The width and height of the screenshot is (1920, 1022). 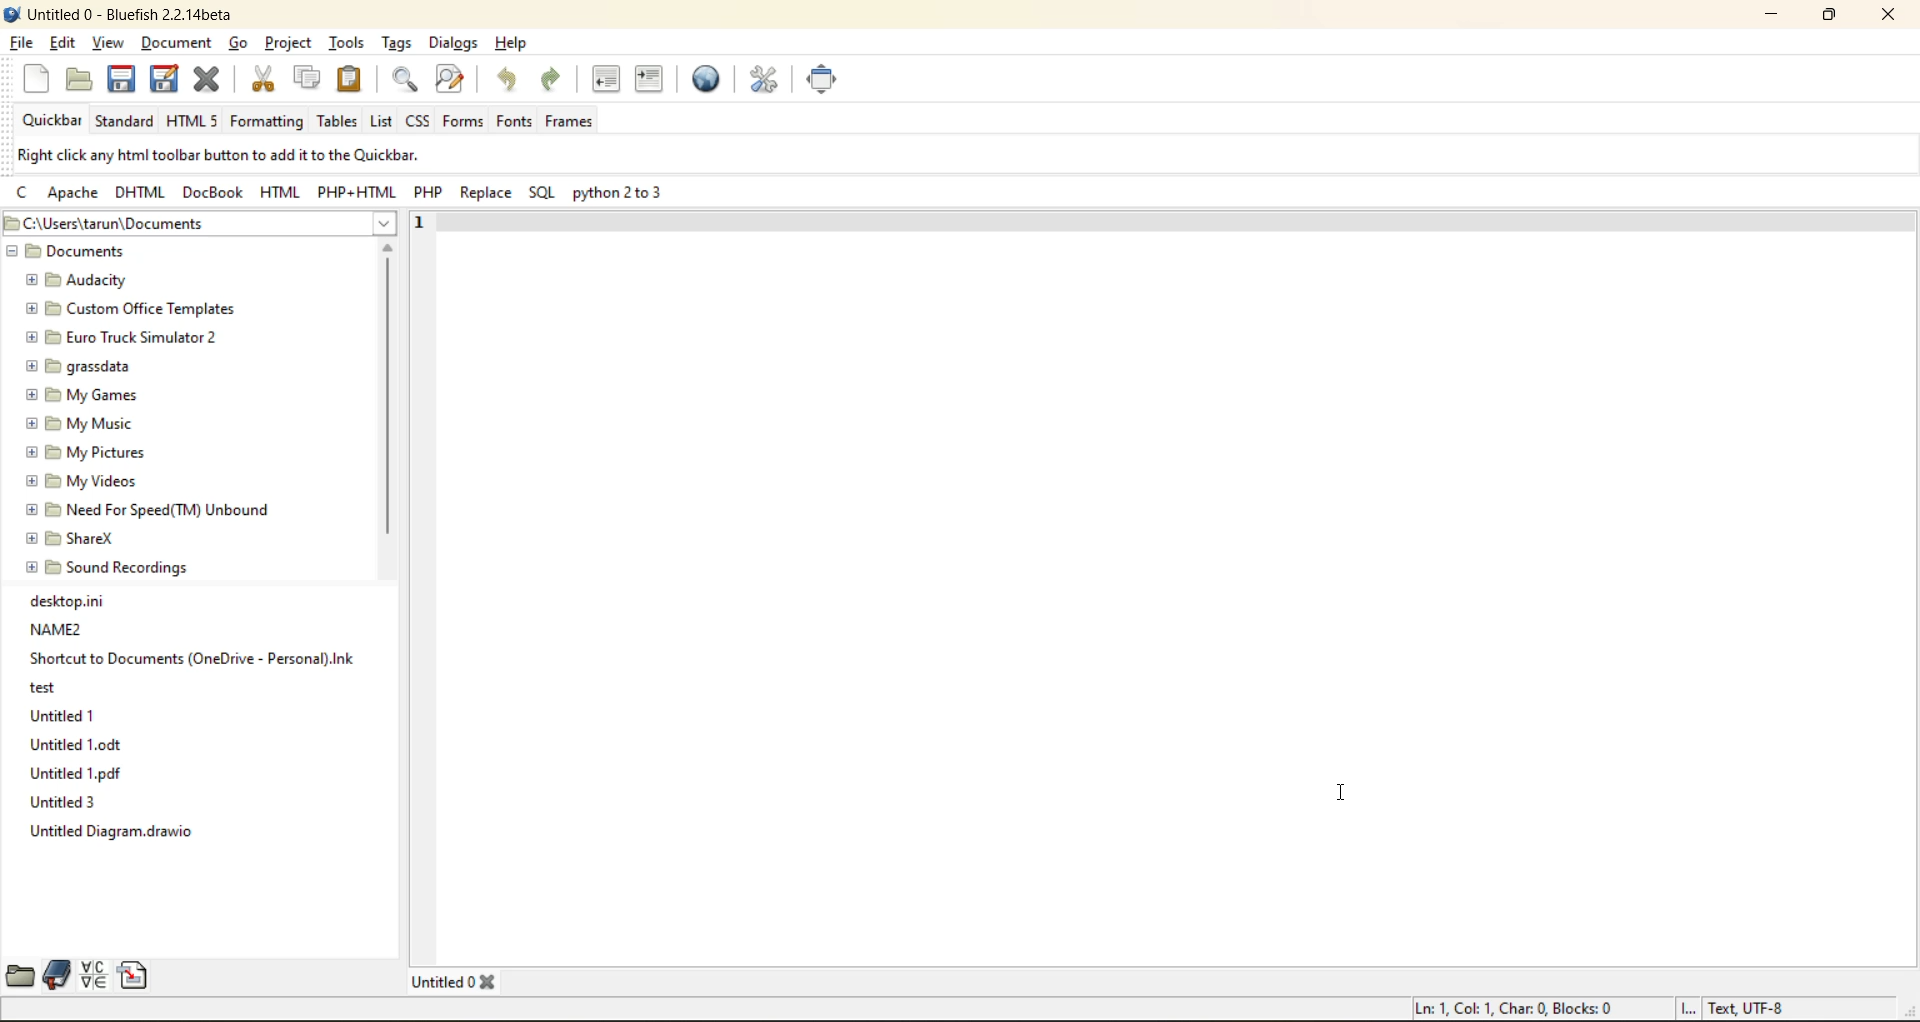 I want to click on close, so click(x=1887, y=15).